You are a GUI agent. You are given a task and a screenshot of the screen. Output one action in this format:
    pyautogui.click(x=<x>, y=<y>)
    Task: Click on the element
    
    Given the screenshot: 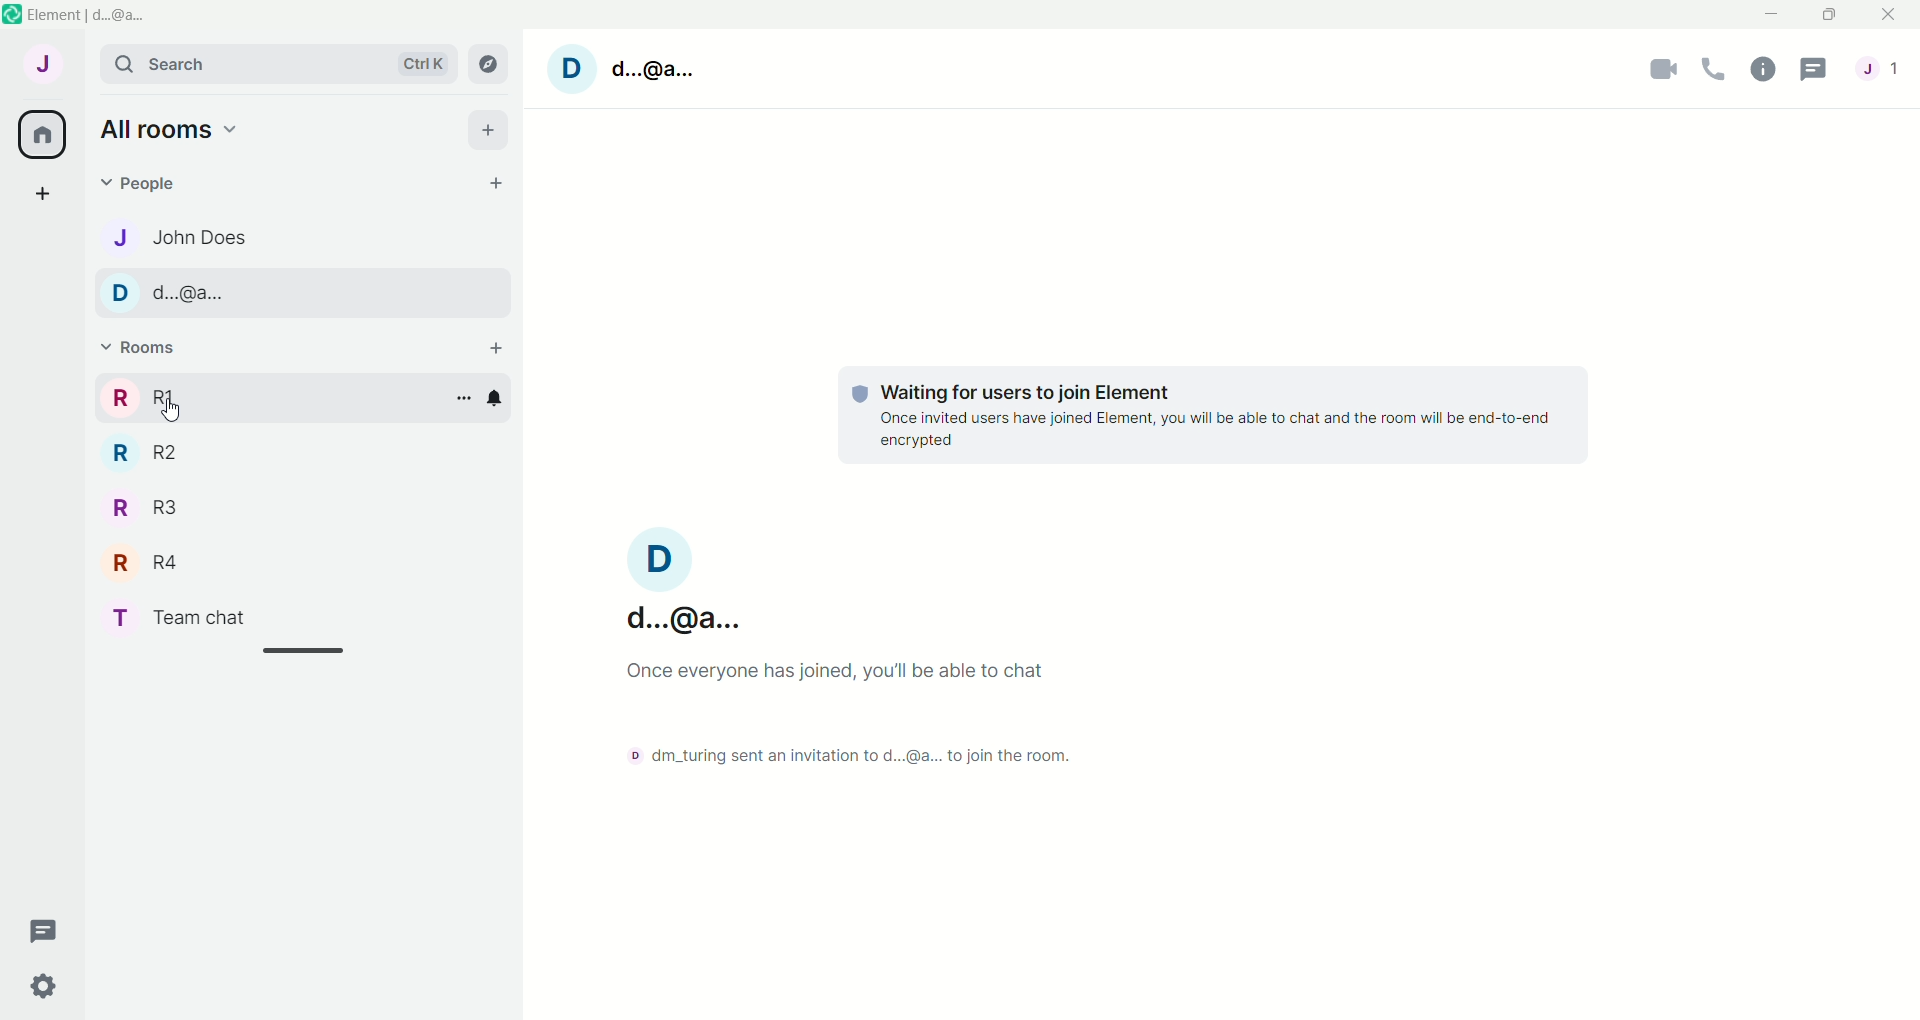 What is the action you would take?
    pyautogui.click(x=88, y=17)
    